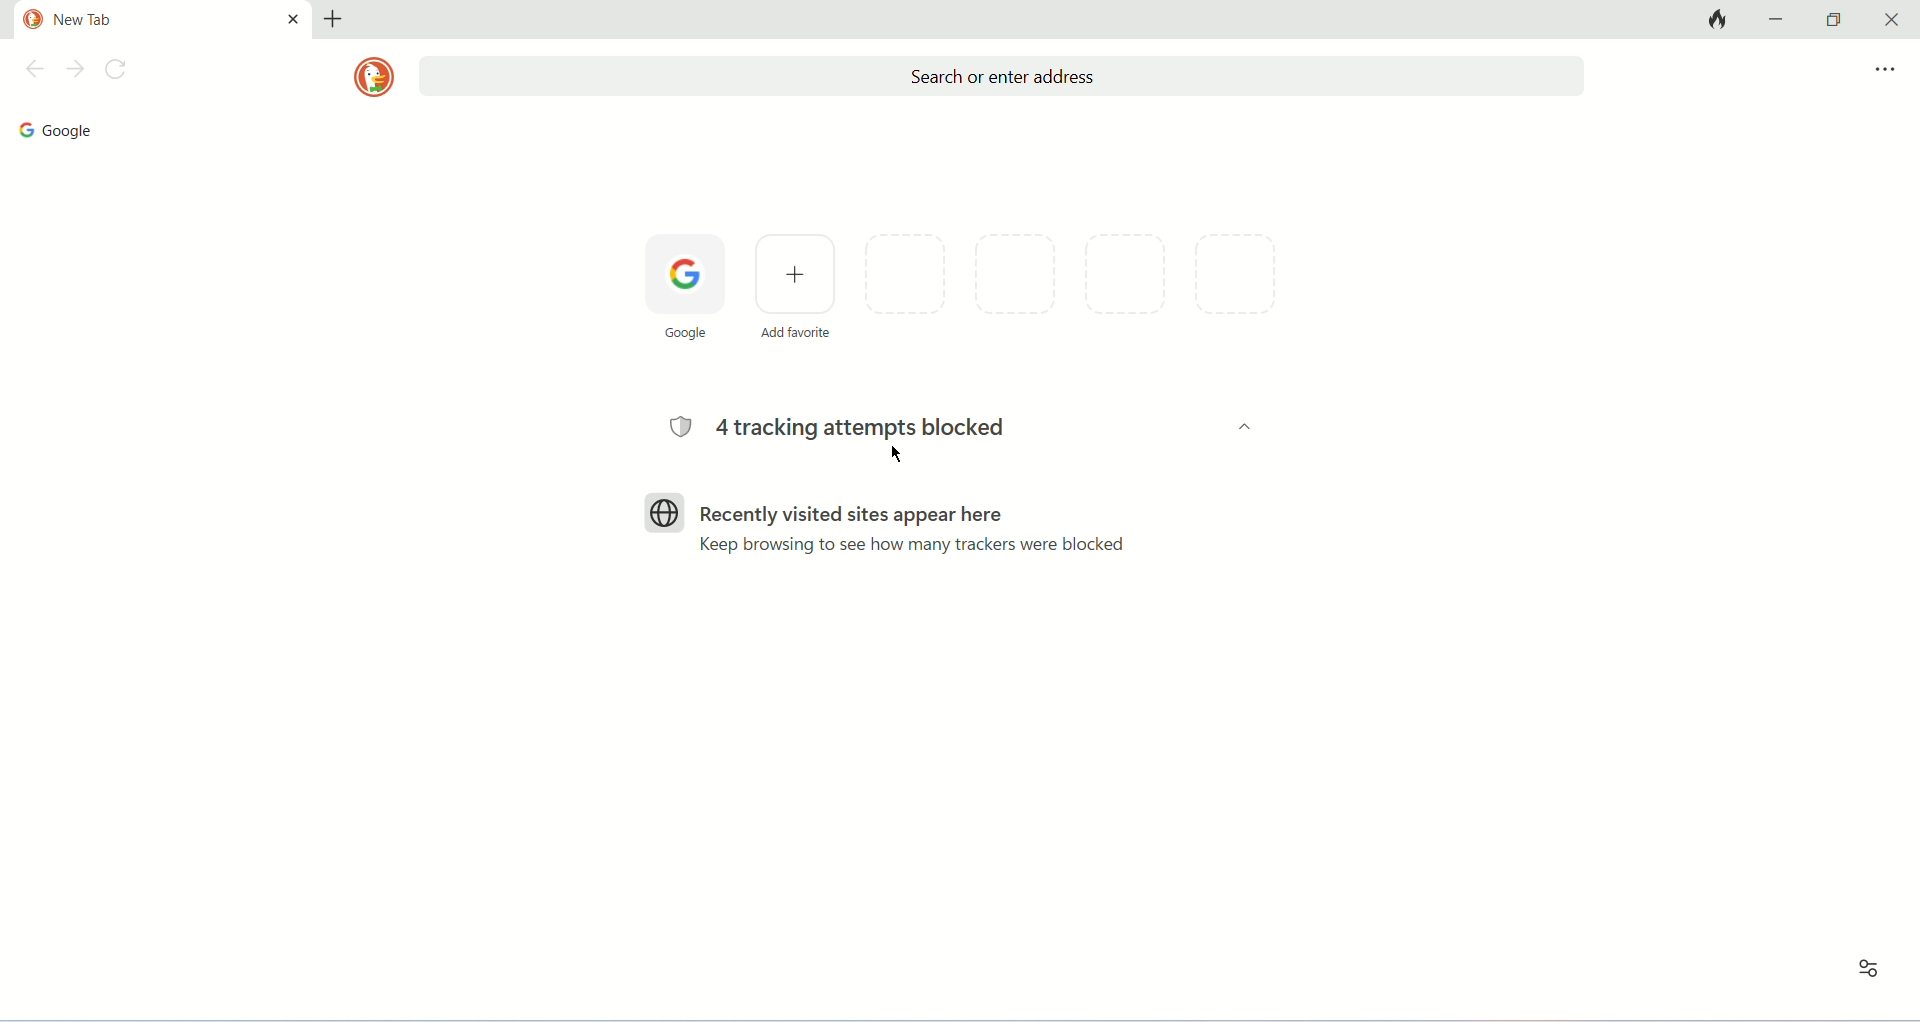  I want to click on keep browsing to see how many trackers were blocked, so click(914, 544).